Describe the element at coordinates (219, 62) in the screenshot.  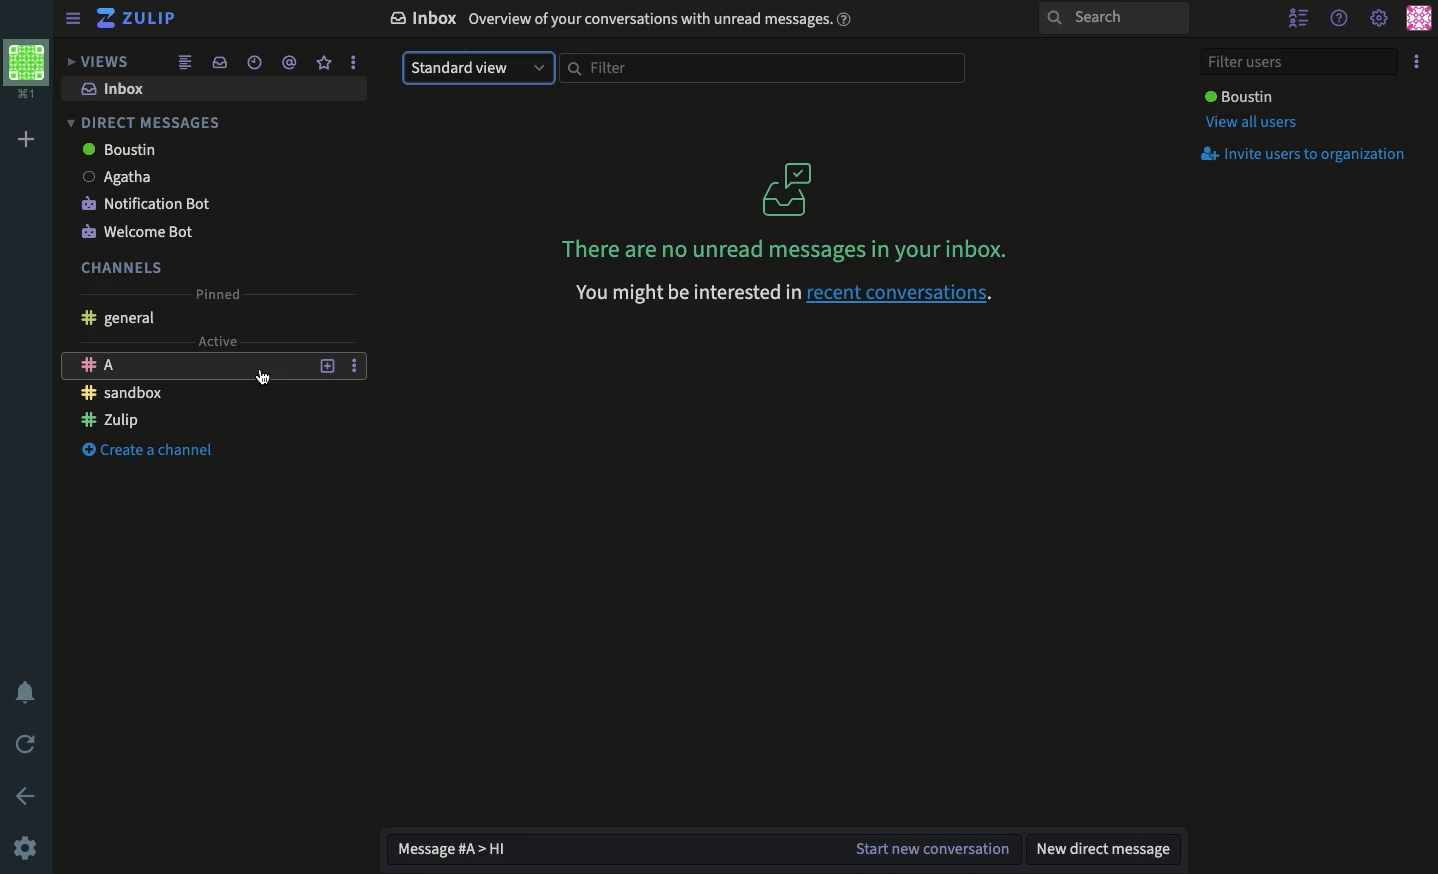
I see `Inbox` at that location.